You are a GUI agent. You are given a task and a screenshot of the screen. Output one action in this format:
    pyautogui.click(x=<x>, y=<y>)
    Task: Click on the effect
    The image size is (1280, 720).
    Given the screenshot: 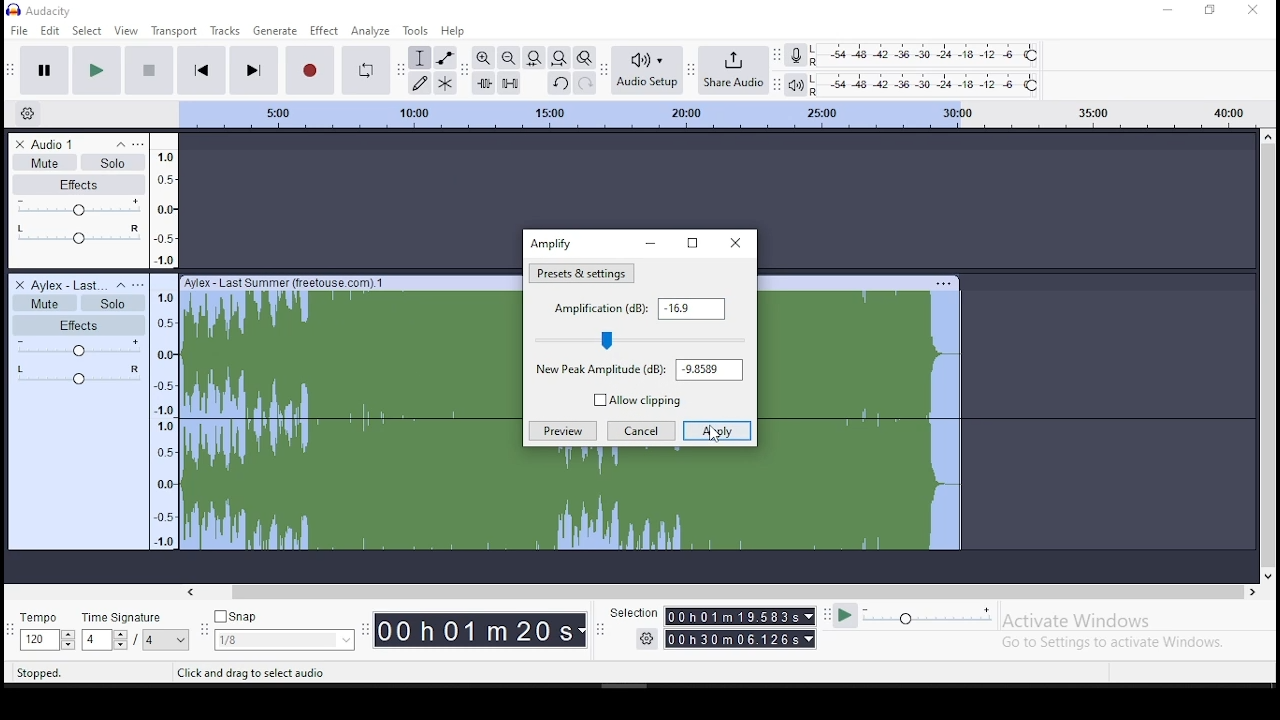 What is the action you would take?
    pyautogui.click(x=323, y=31)
    